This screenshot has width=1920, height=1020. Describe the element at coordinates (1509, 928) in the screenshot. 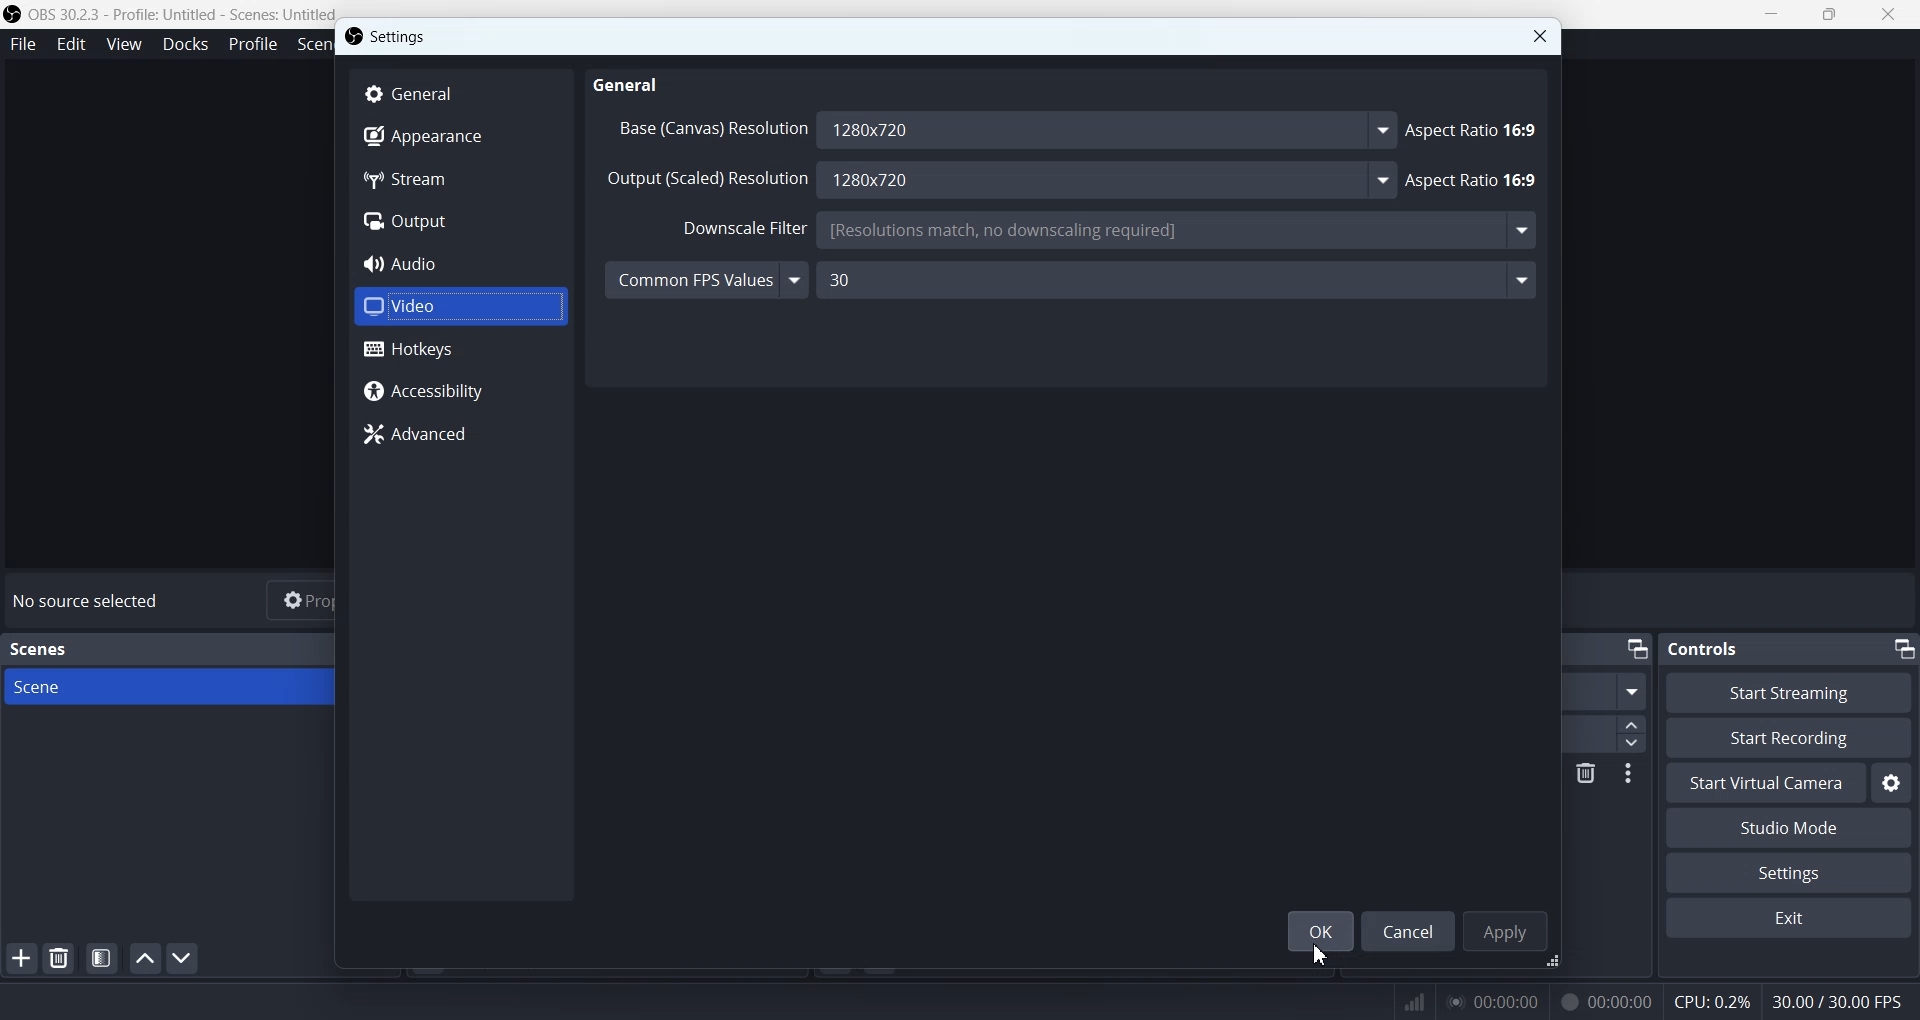

I see `Apply` at that location.